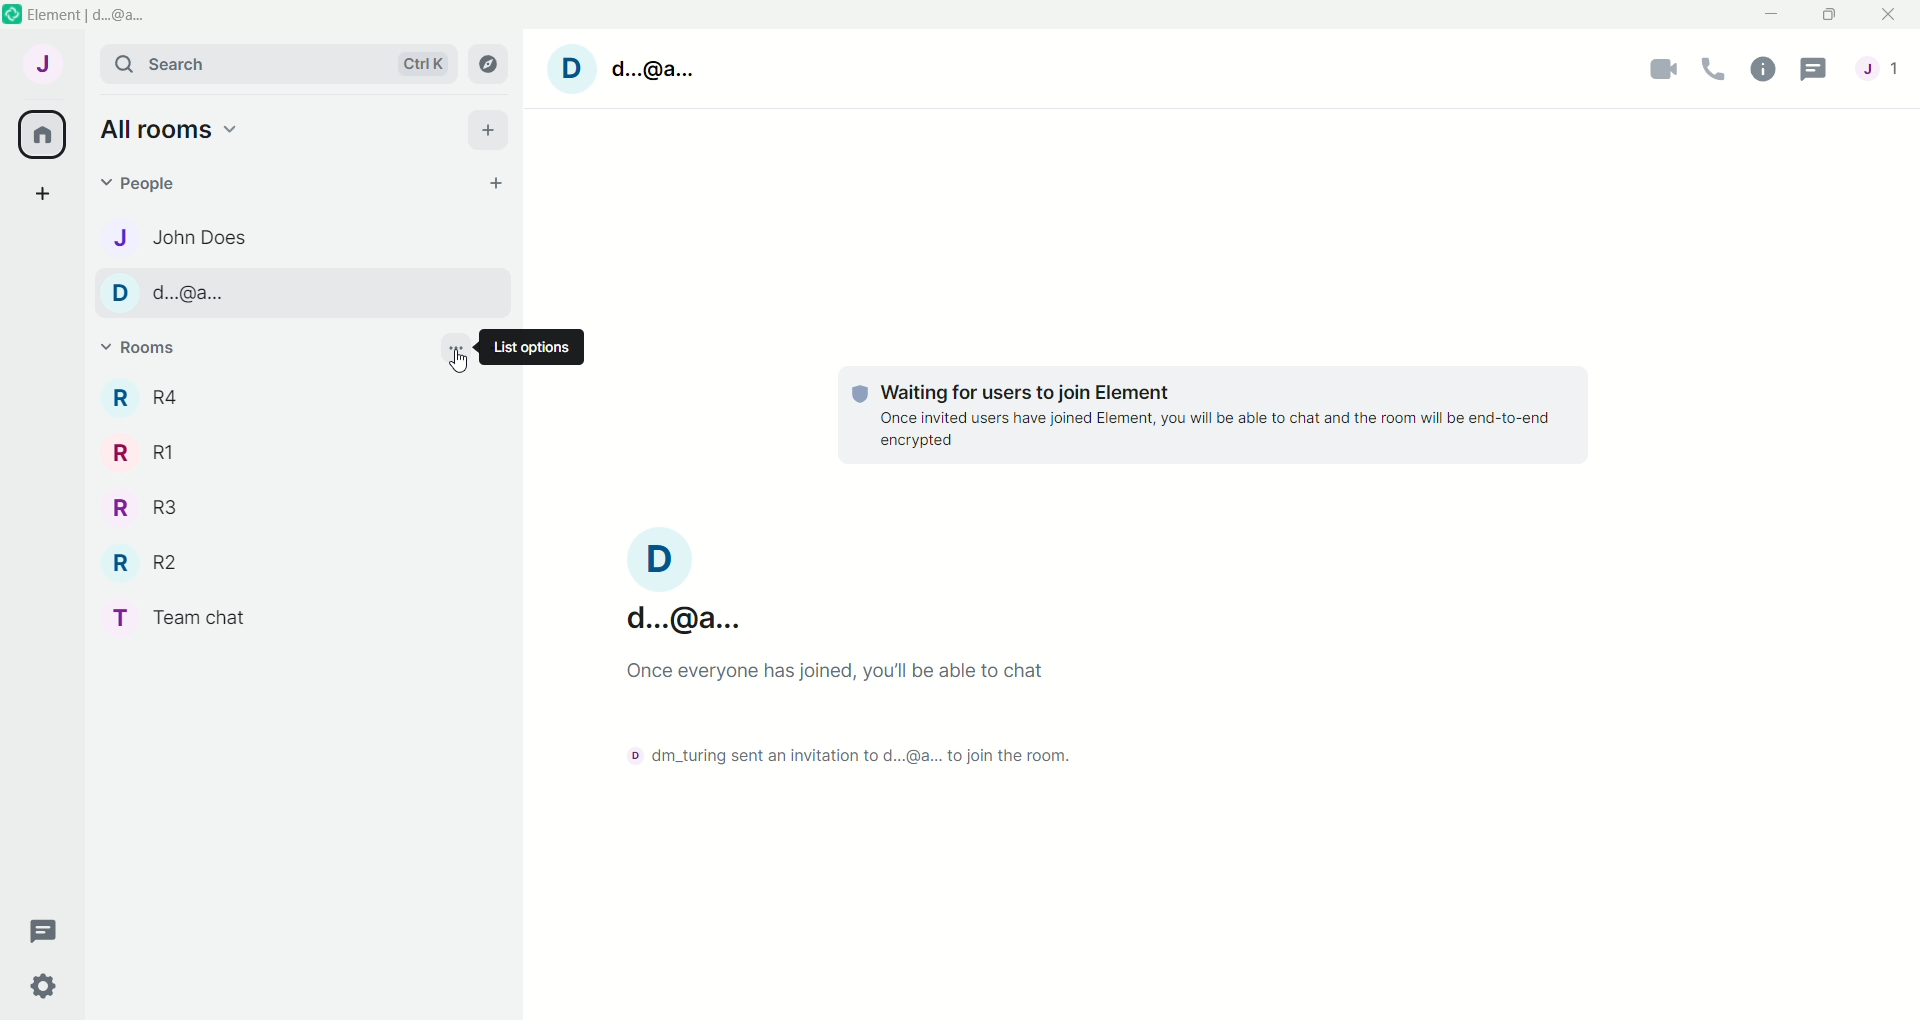 The width and height of the screenshot is (1920, 1020). What do you see at coordinates (831, 670) in the screenshot?
I see `Once everyone has joined, you'll be able to chat` at bounding box center [831, 670].